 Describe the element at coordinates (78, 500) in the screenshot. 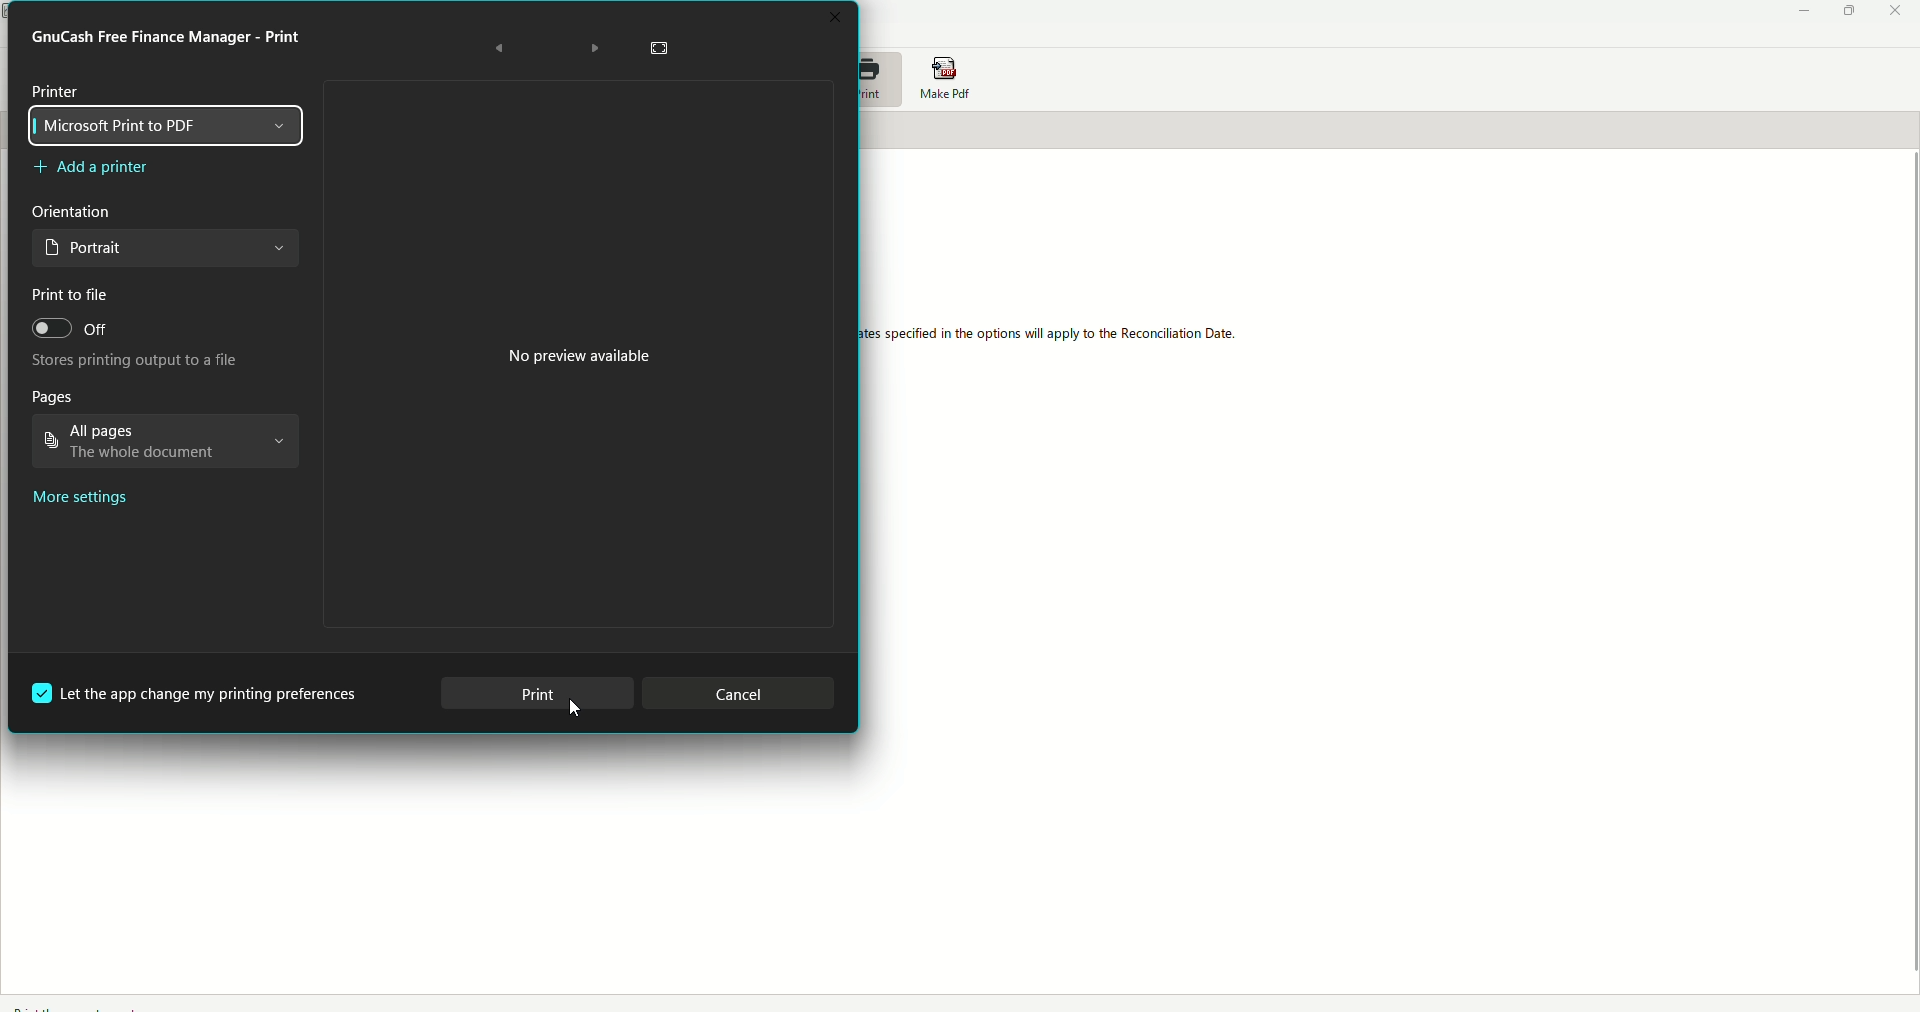

I see `More settings` at that location.